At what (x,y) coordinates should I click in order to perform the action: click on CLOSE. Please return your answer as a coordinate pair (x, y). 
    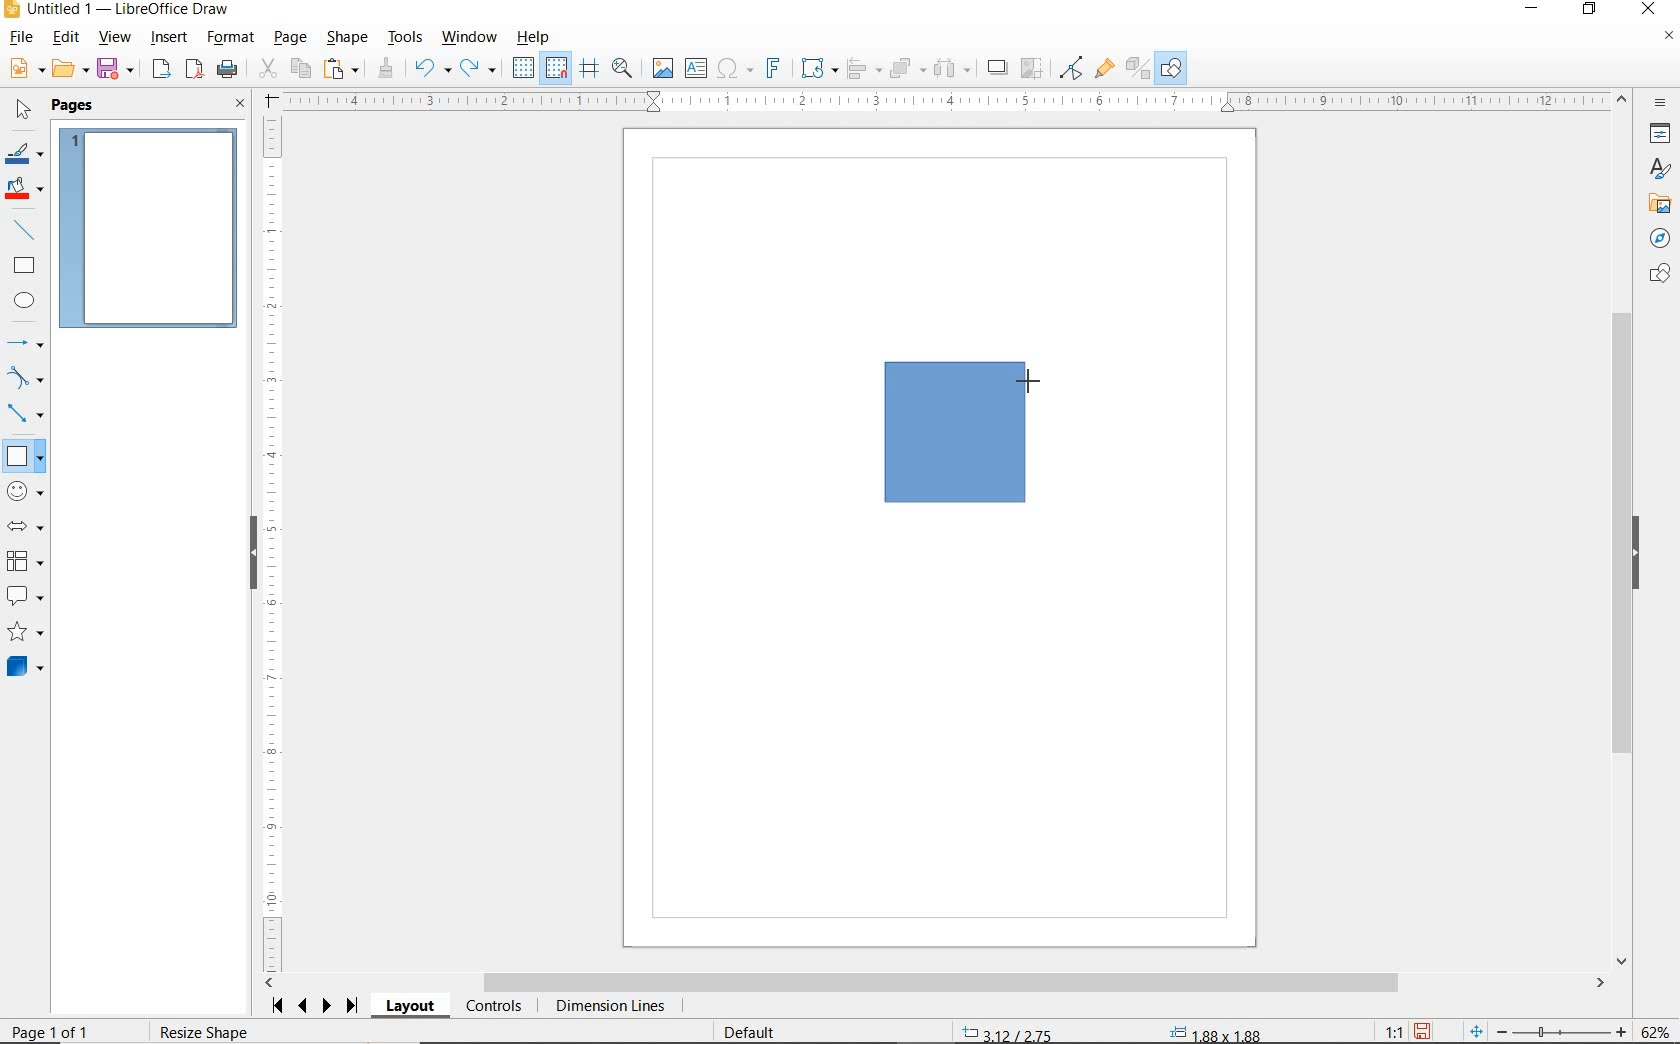
    Looking at the image, I should click on (241, 105).